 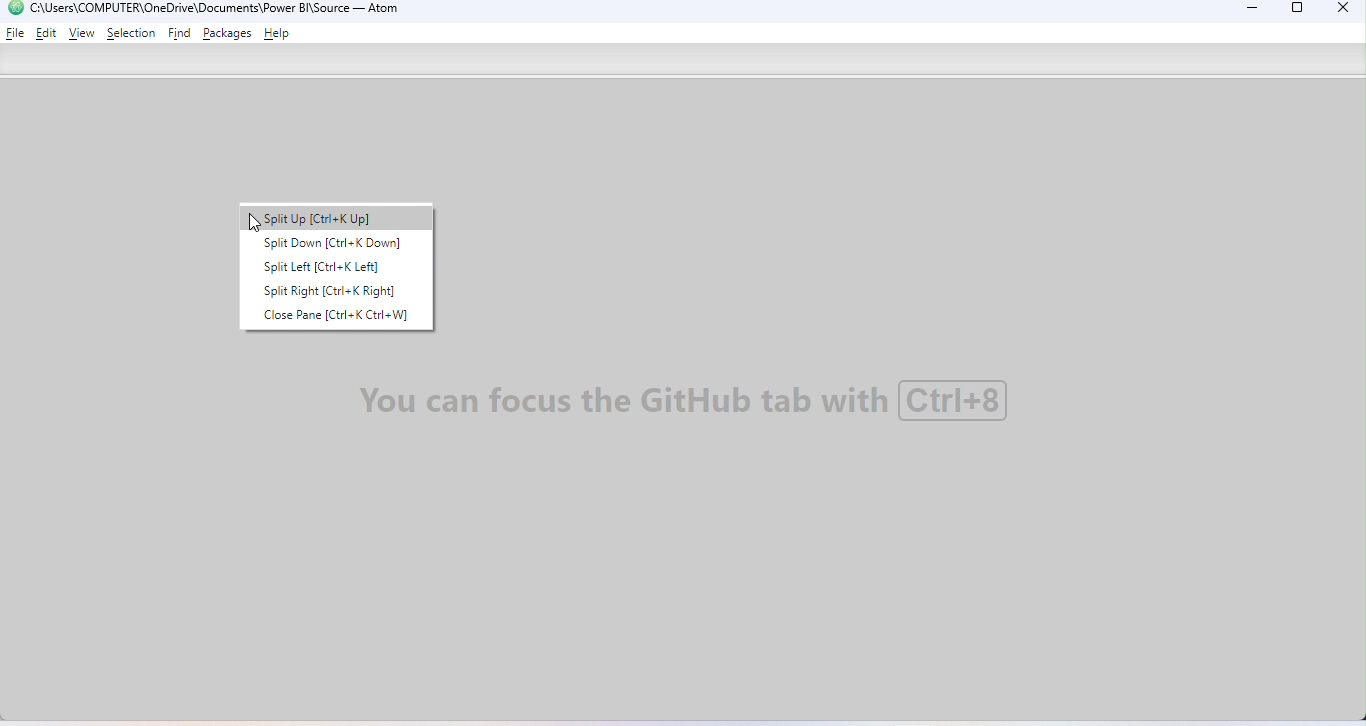 What do you see at coordinates (131, 33) in the screenshot?
I see `Selection` at bounding box center [131, 33].